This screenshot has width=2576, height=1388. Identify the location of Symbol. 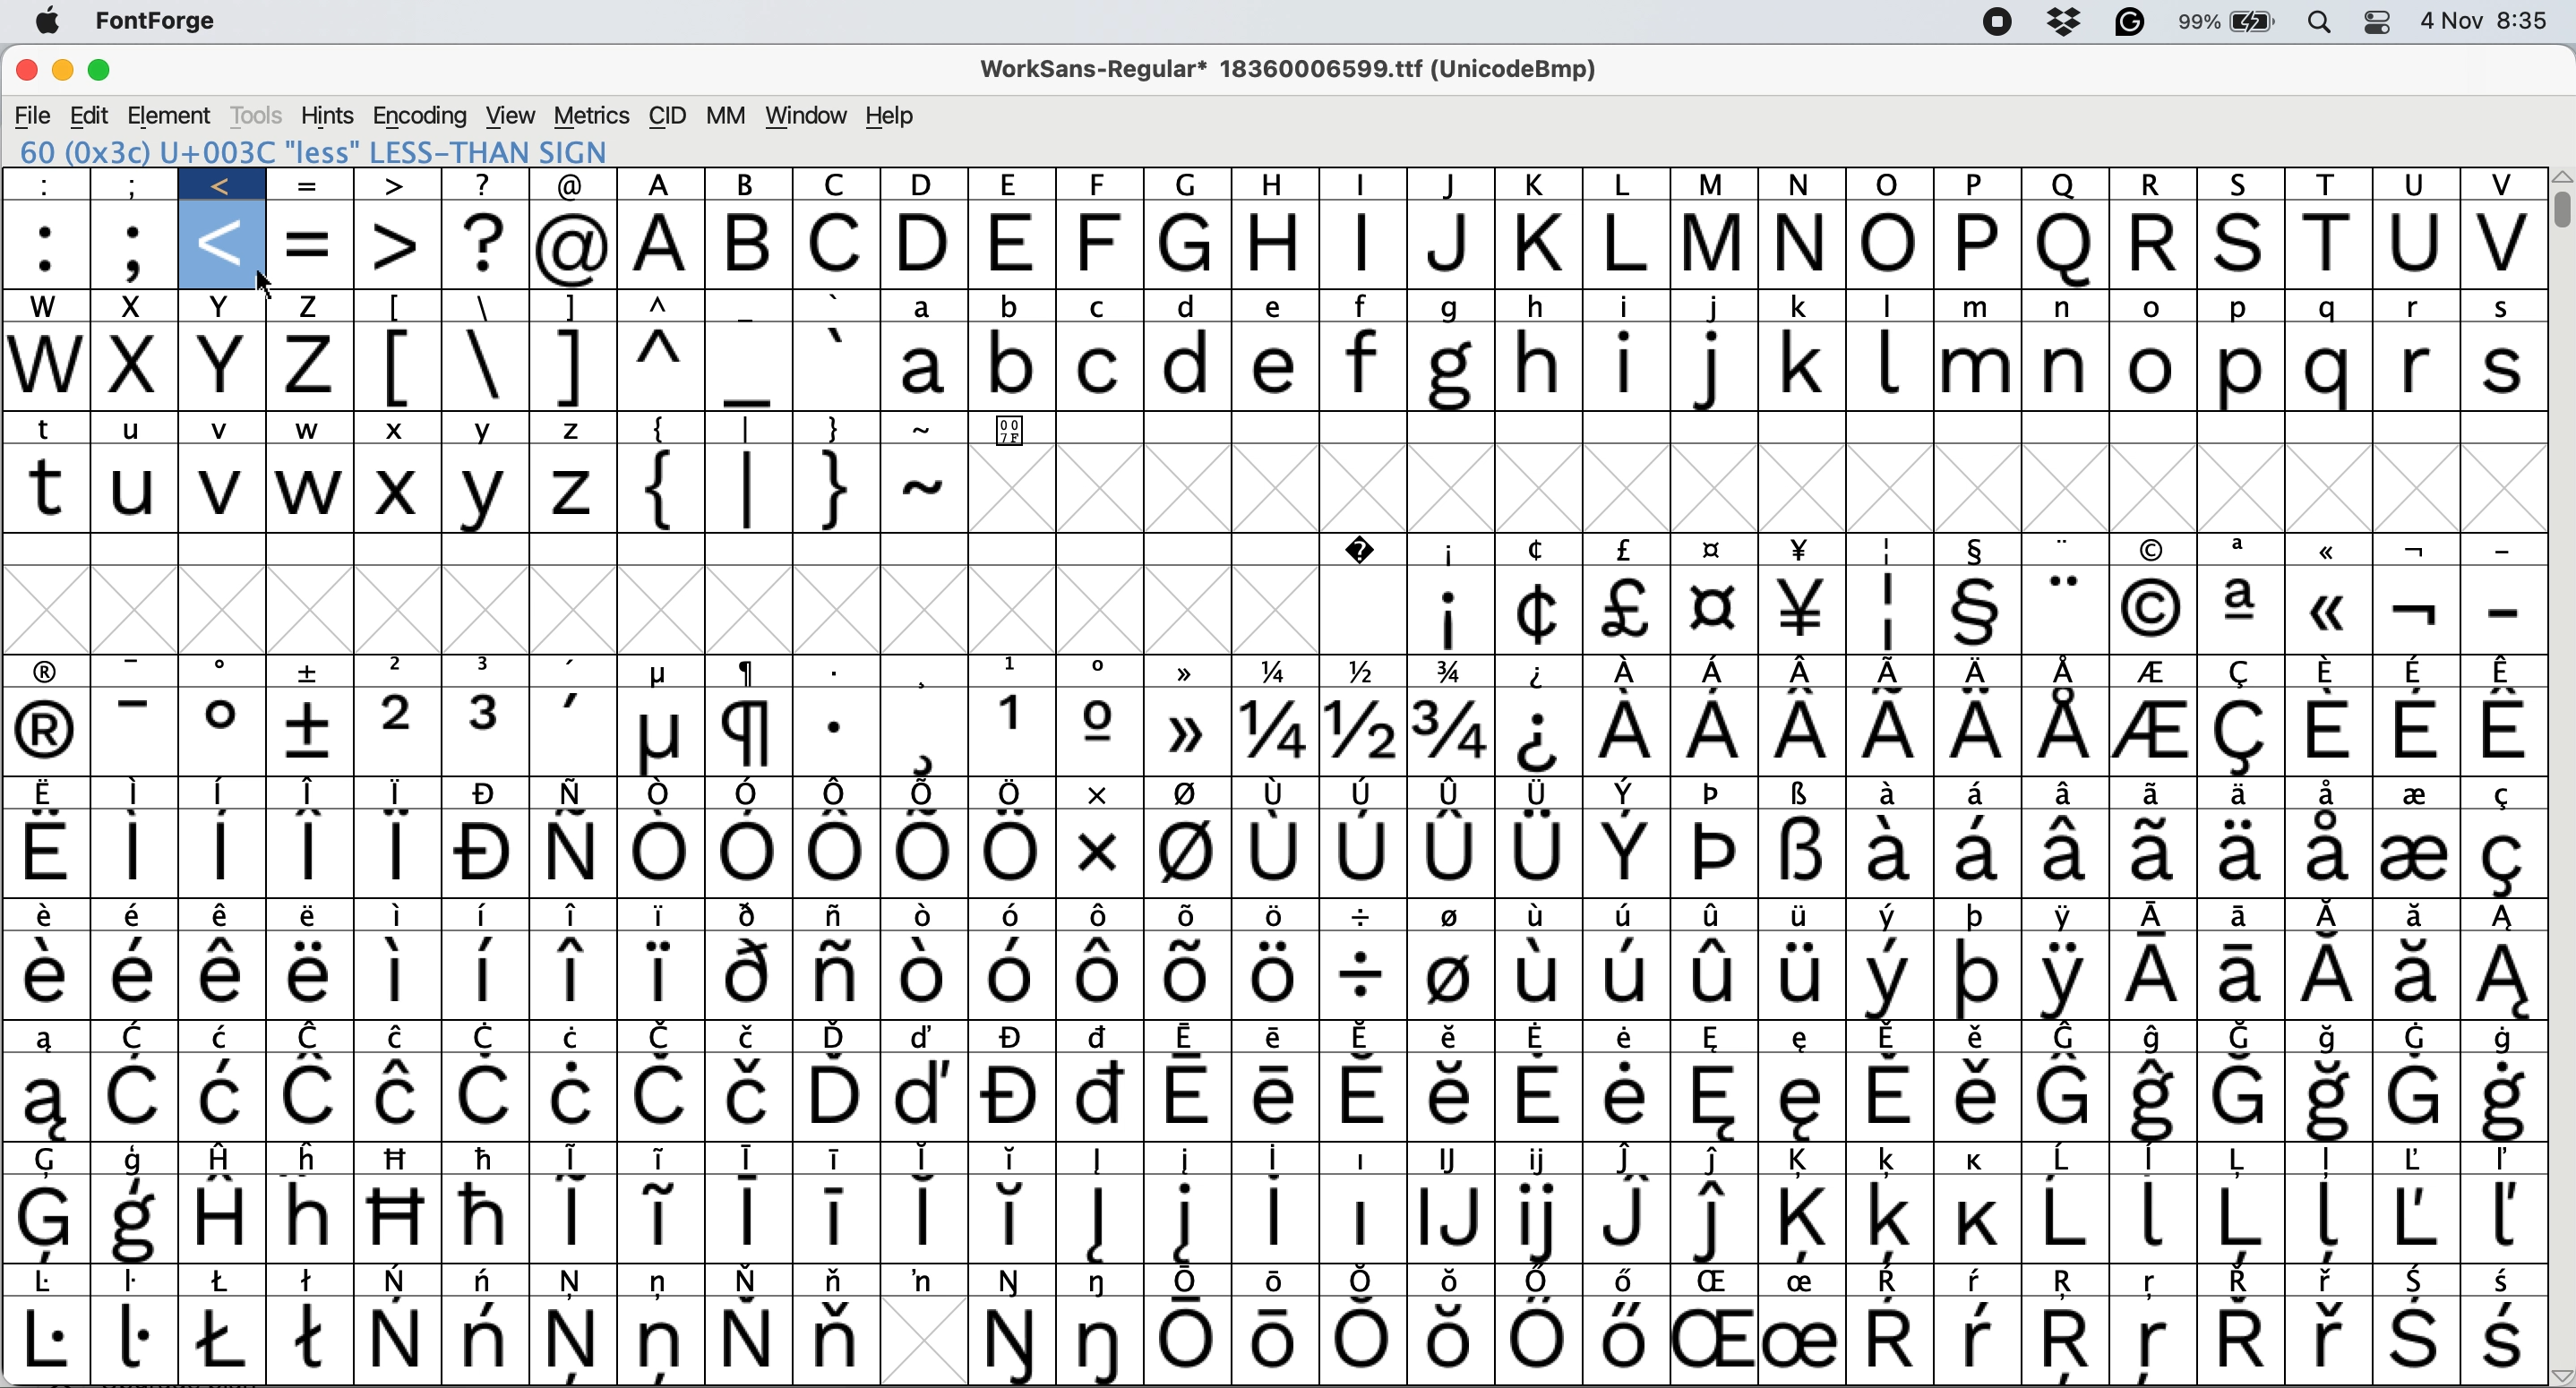
(1892, 854).